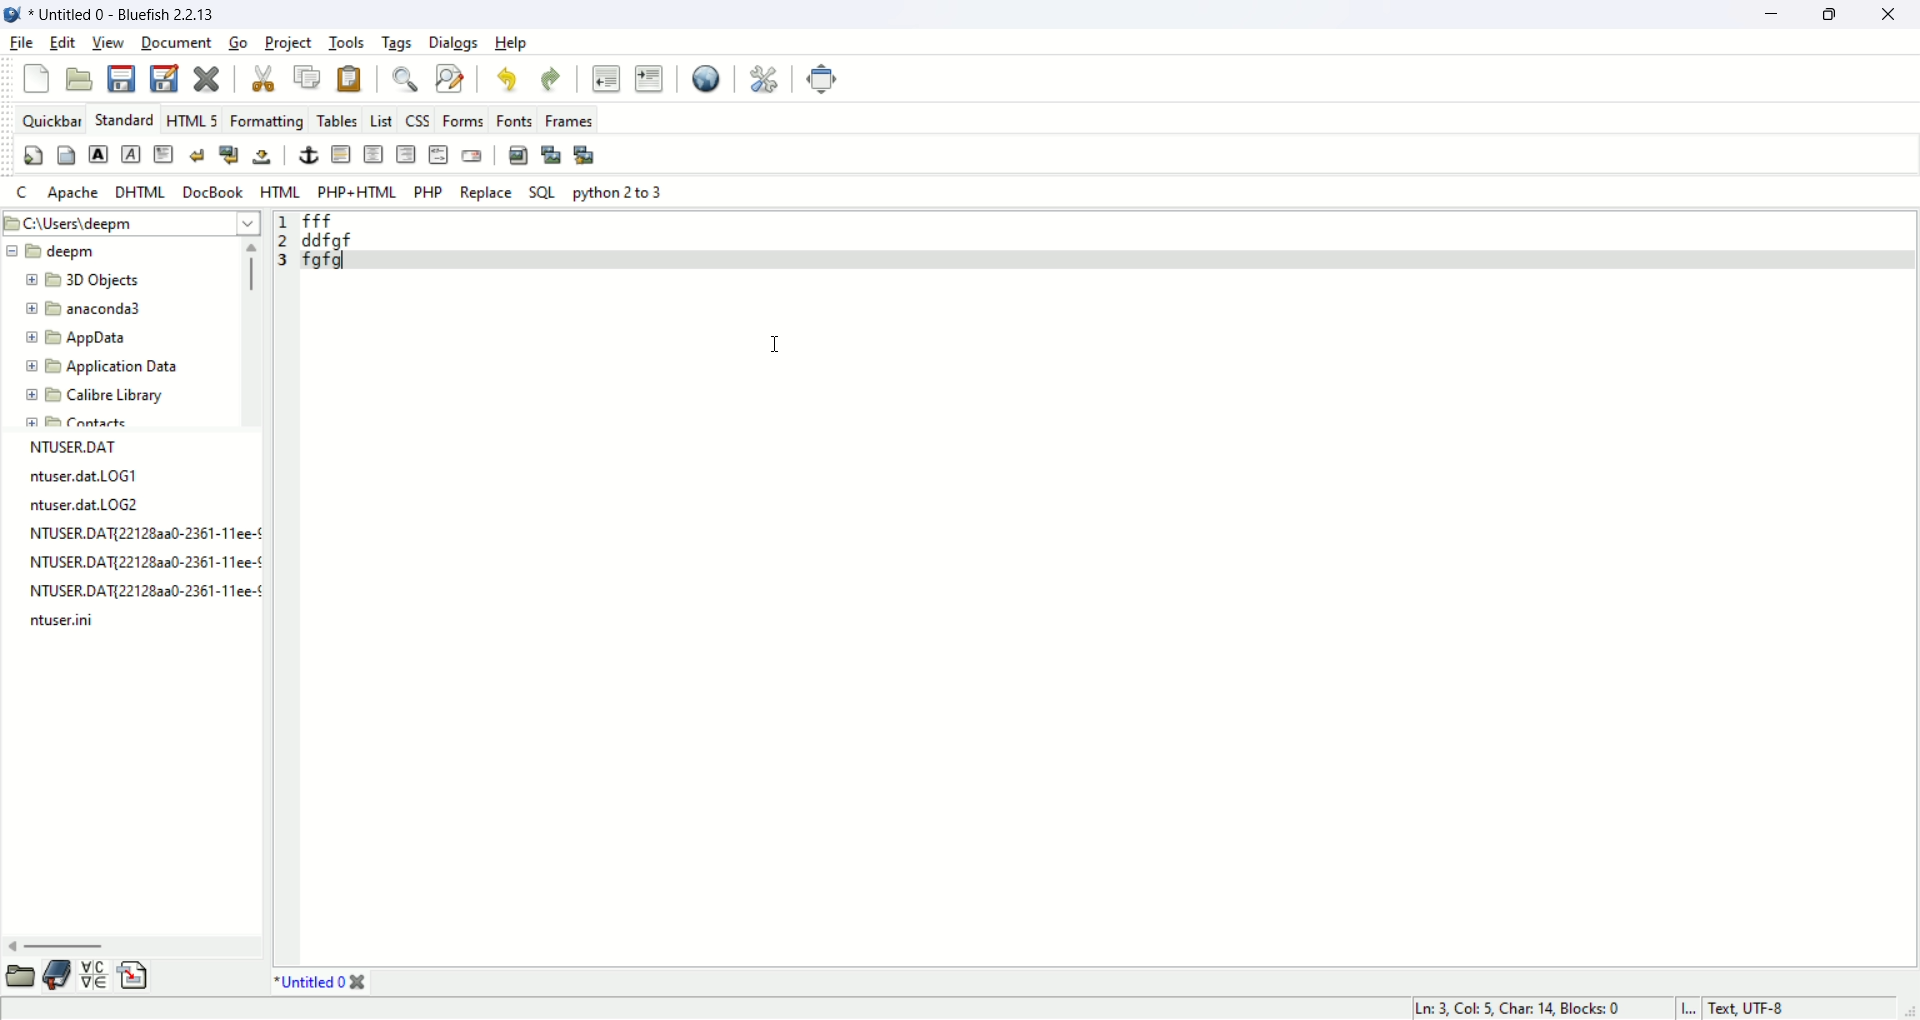 The height and width of the screenshot is (1020, 1920). What do you see at coordinates (135, 978) in the screenshot?
I see `snippet` at bounding box center [135, 978].